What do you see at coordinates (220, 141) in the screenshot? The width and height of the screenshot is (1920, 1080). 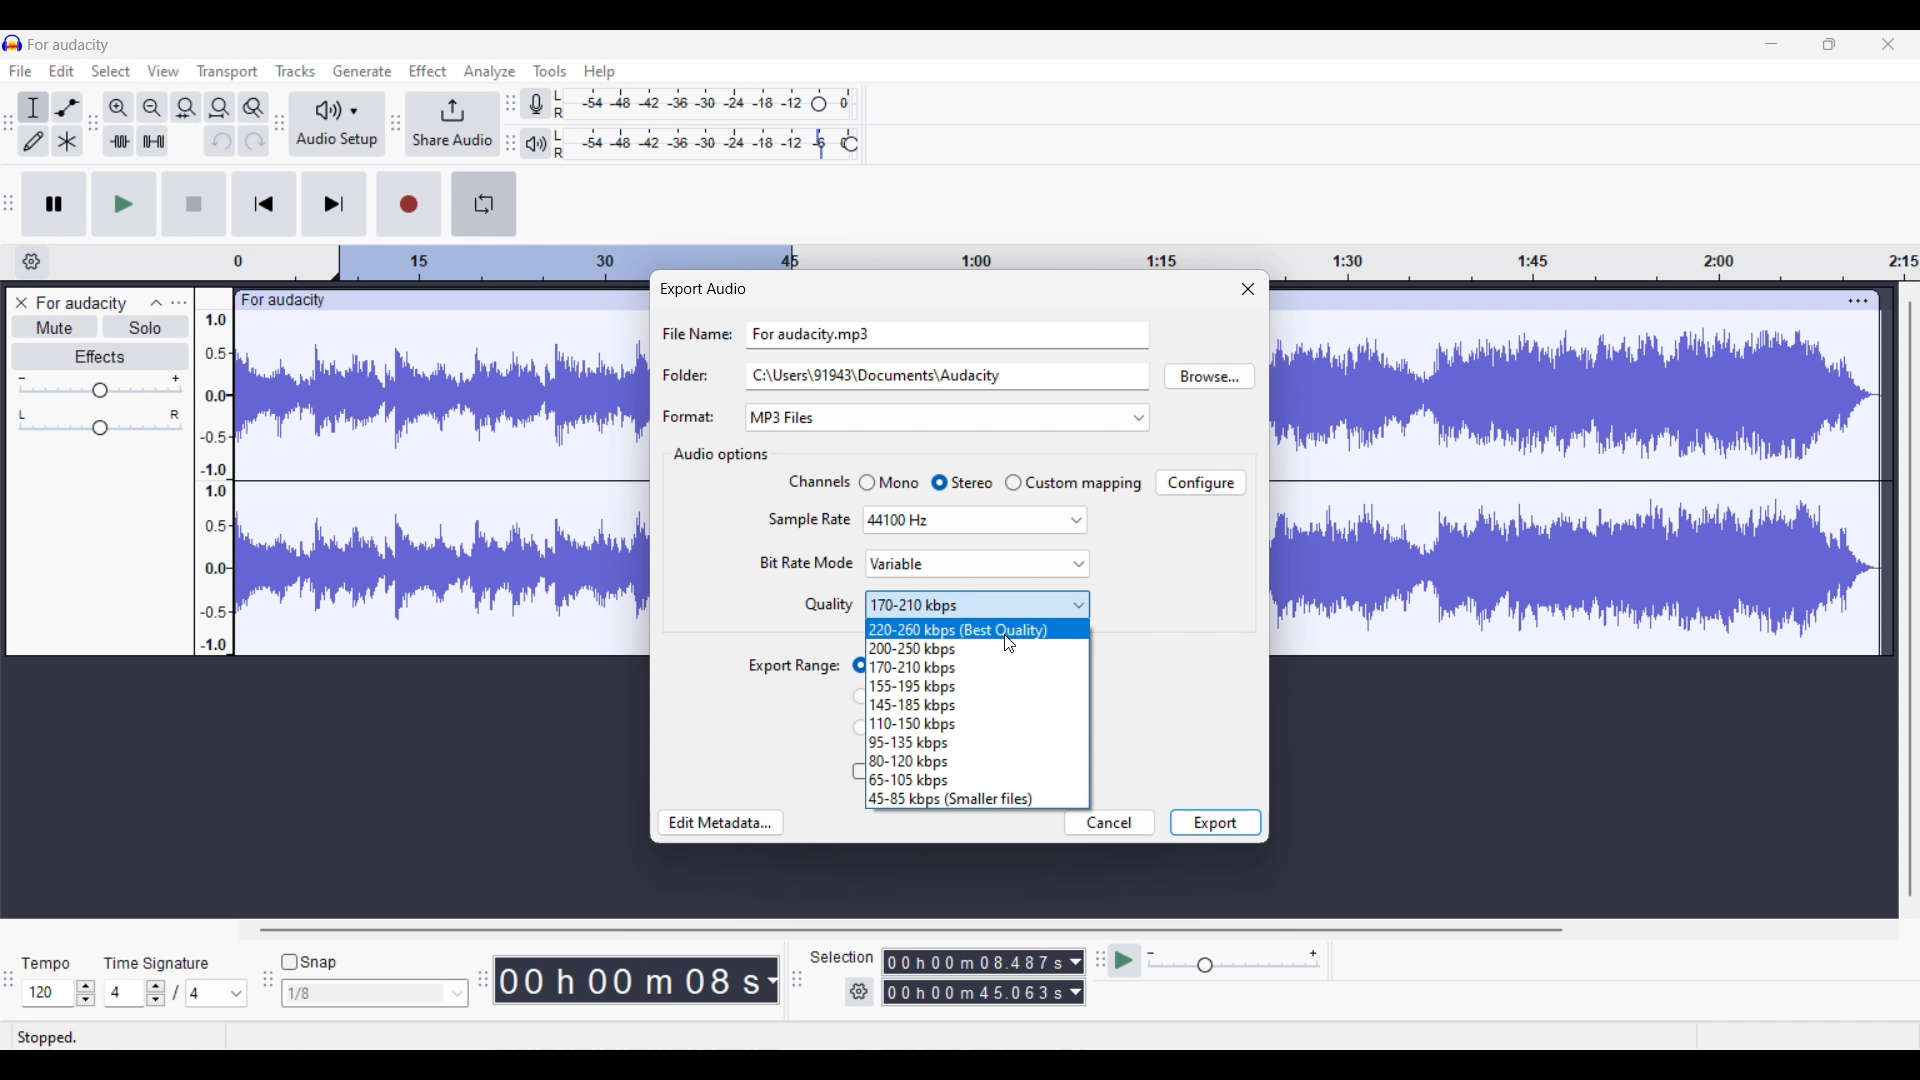 I see `Undo` at bounding box center [220, 141].